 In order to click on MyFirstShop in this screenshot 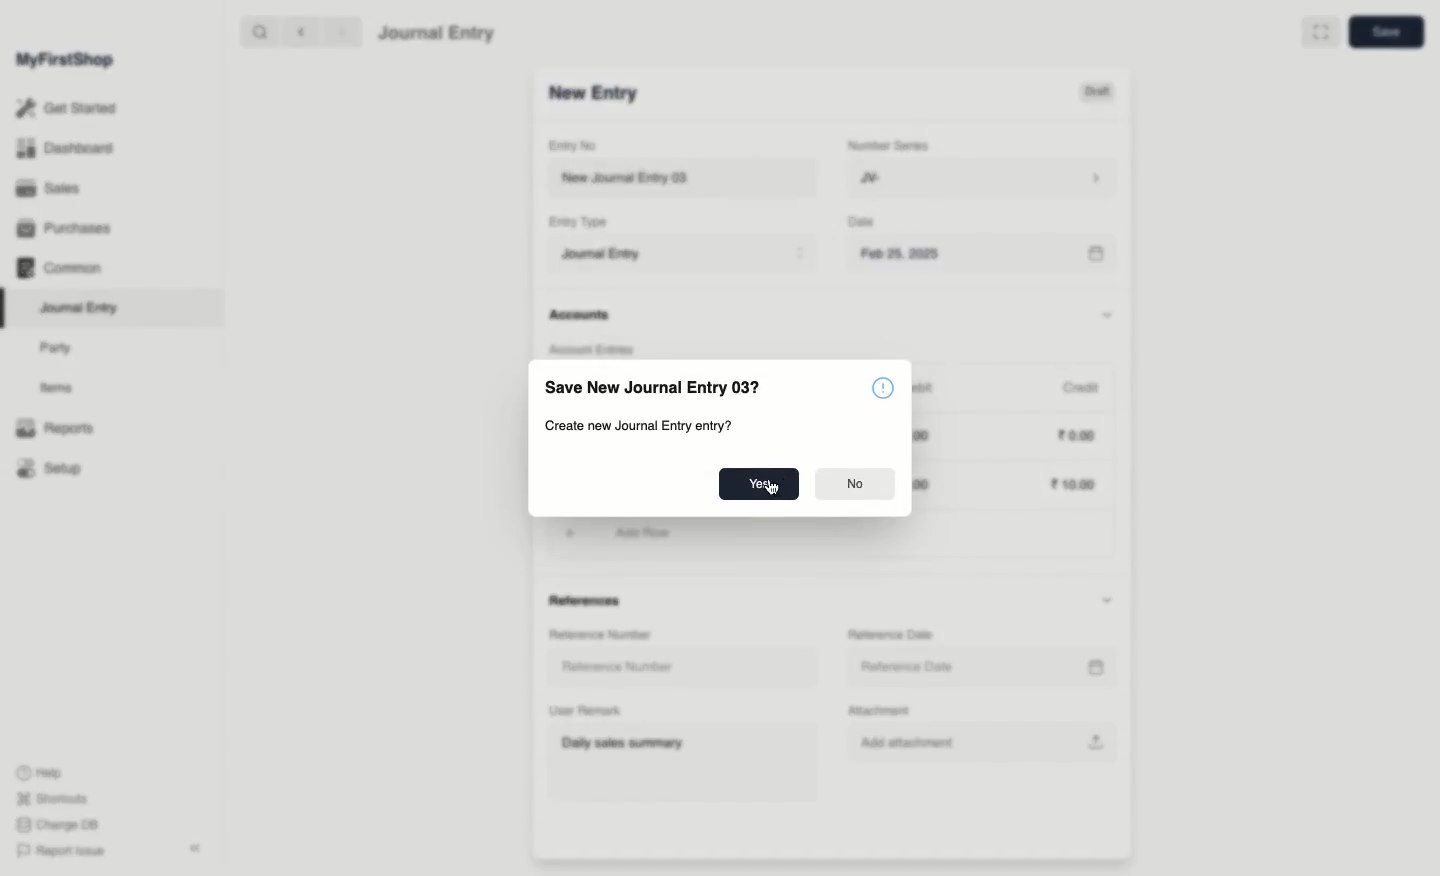, I will do `click(63, 61)`.